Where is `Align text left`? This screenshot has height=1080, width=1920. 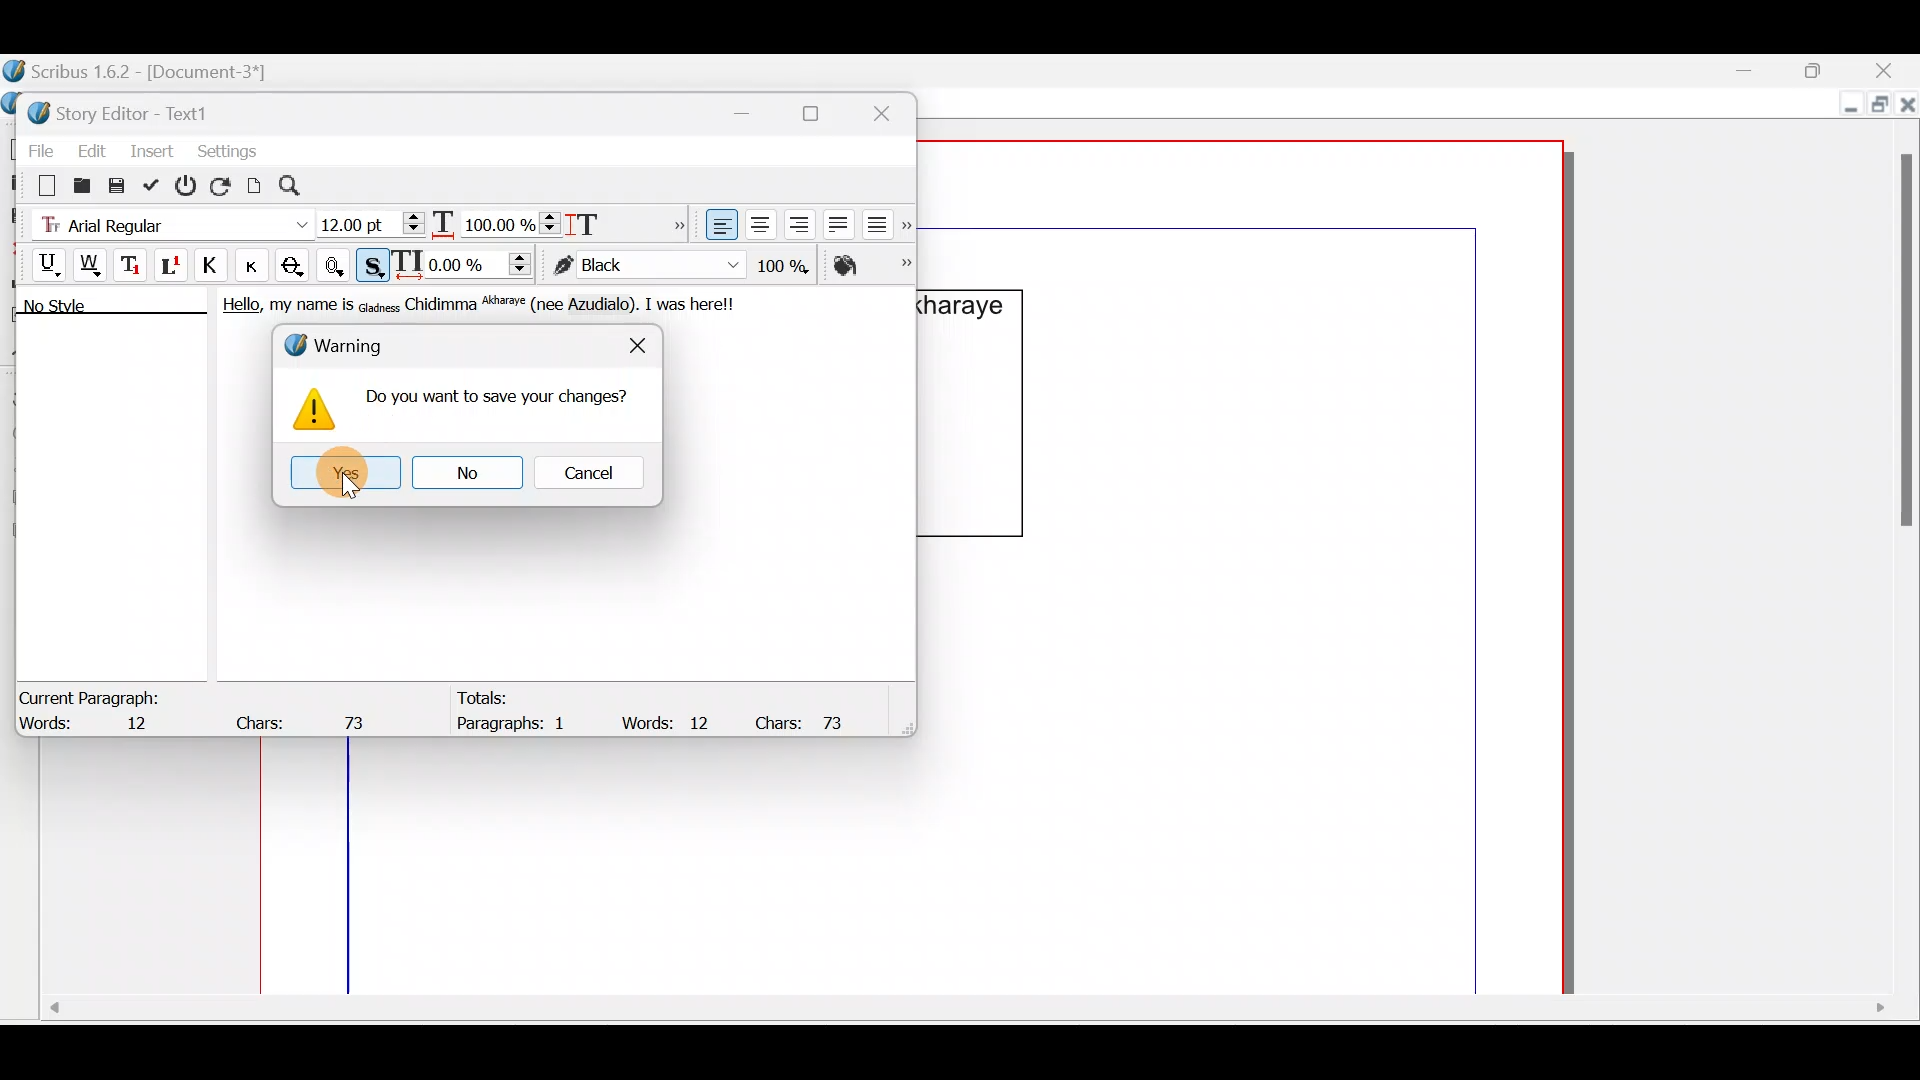 Align text left is located at coordinates (719, 225).